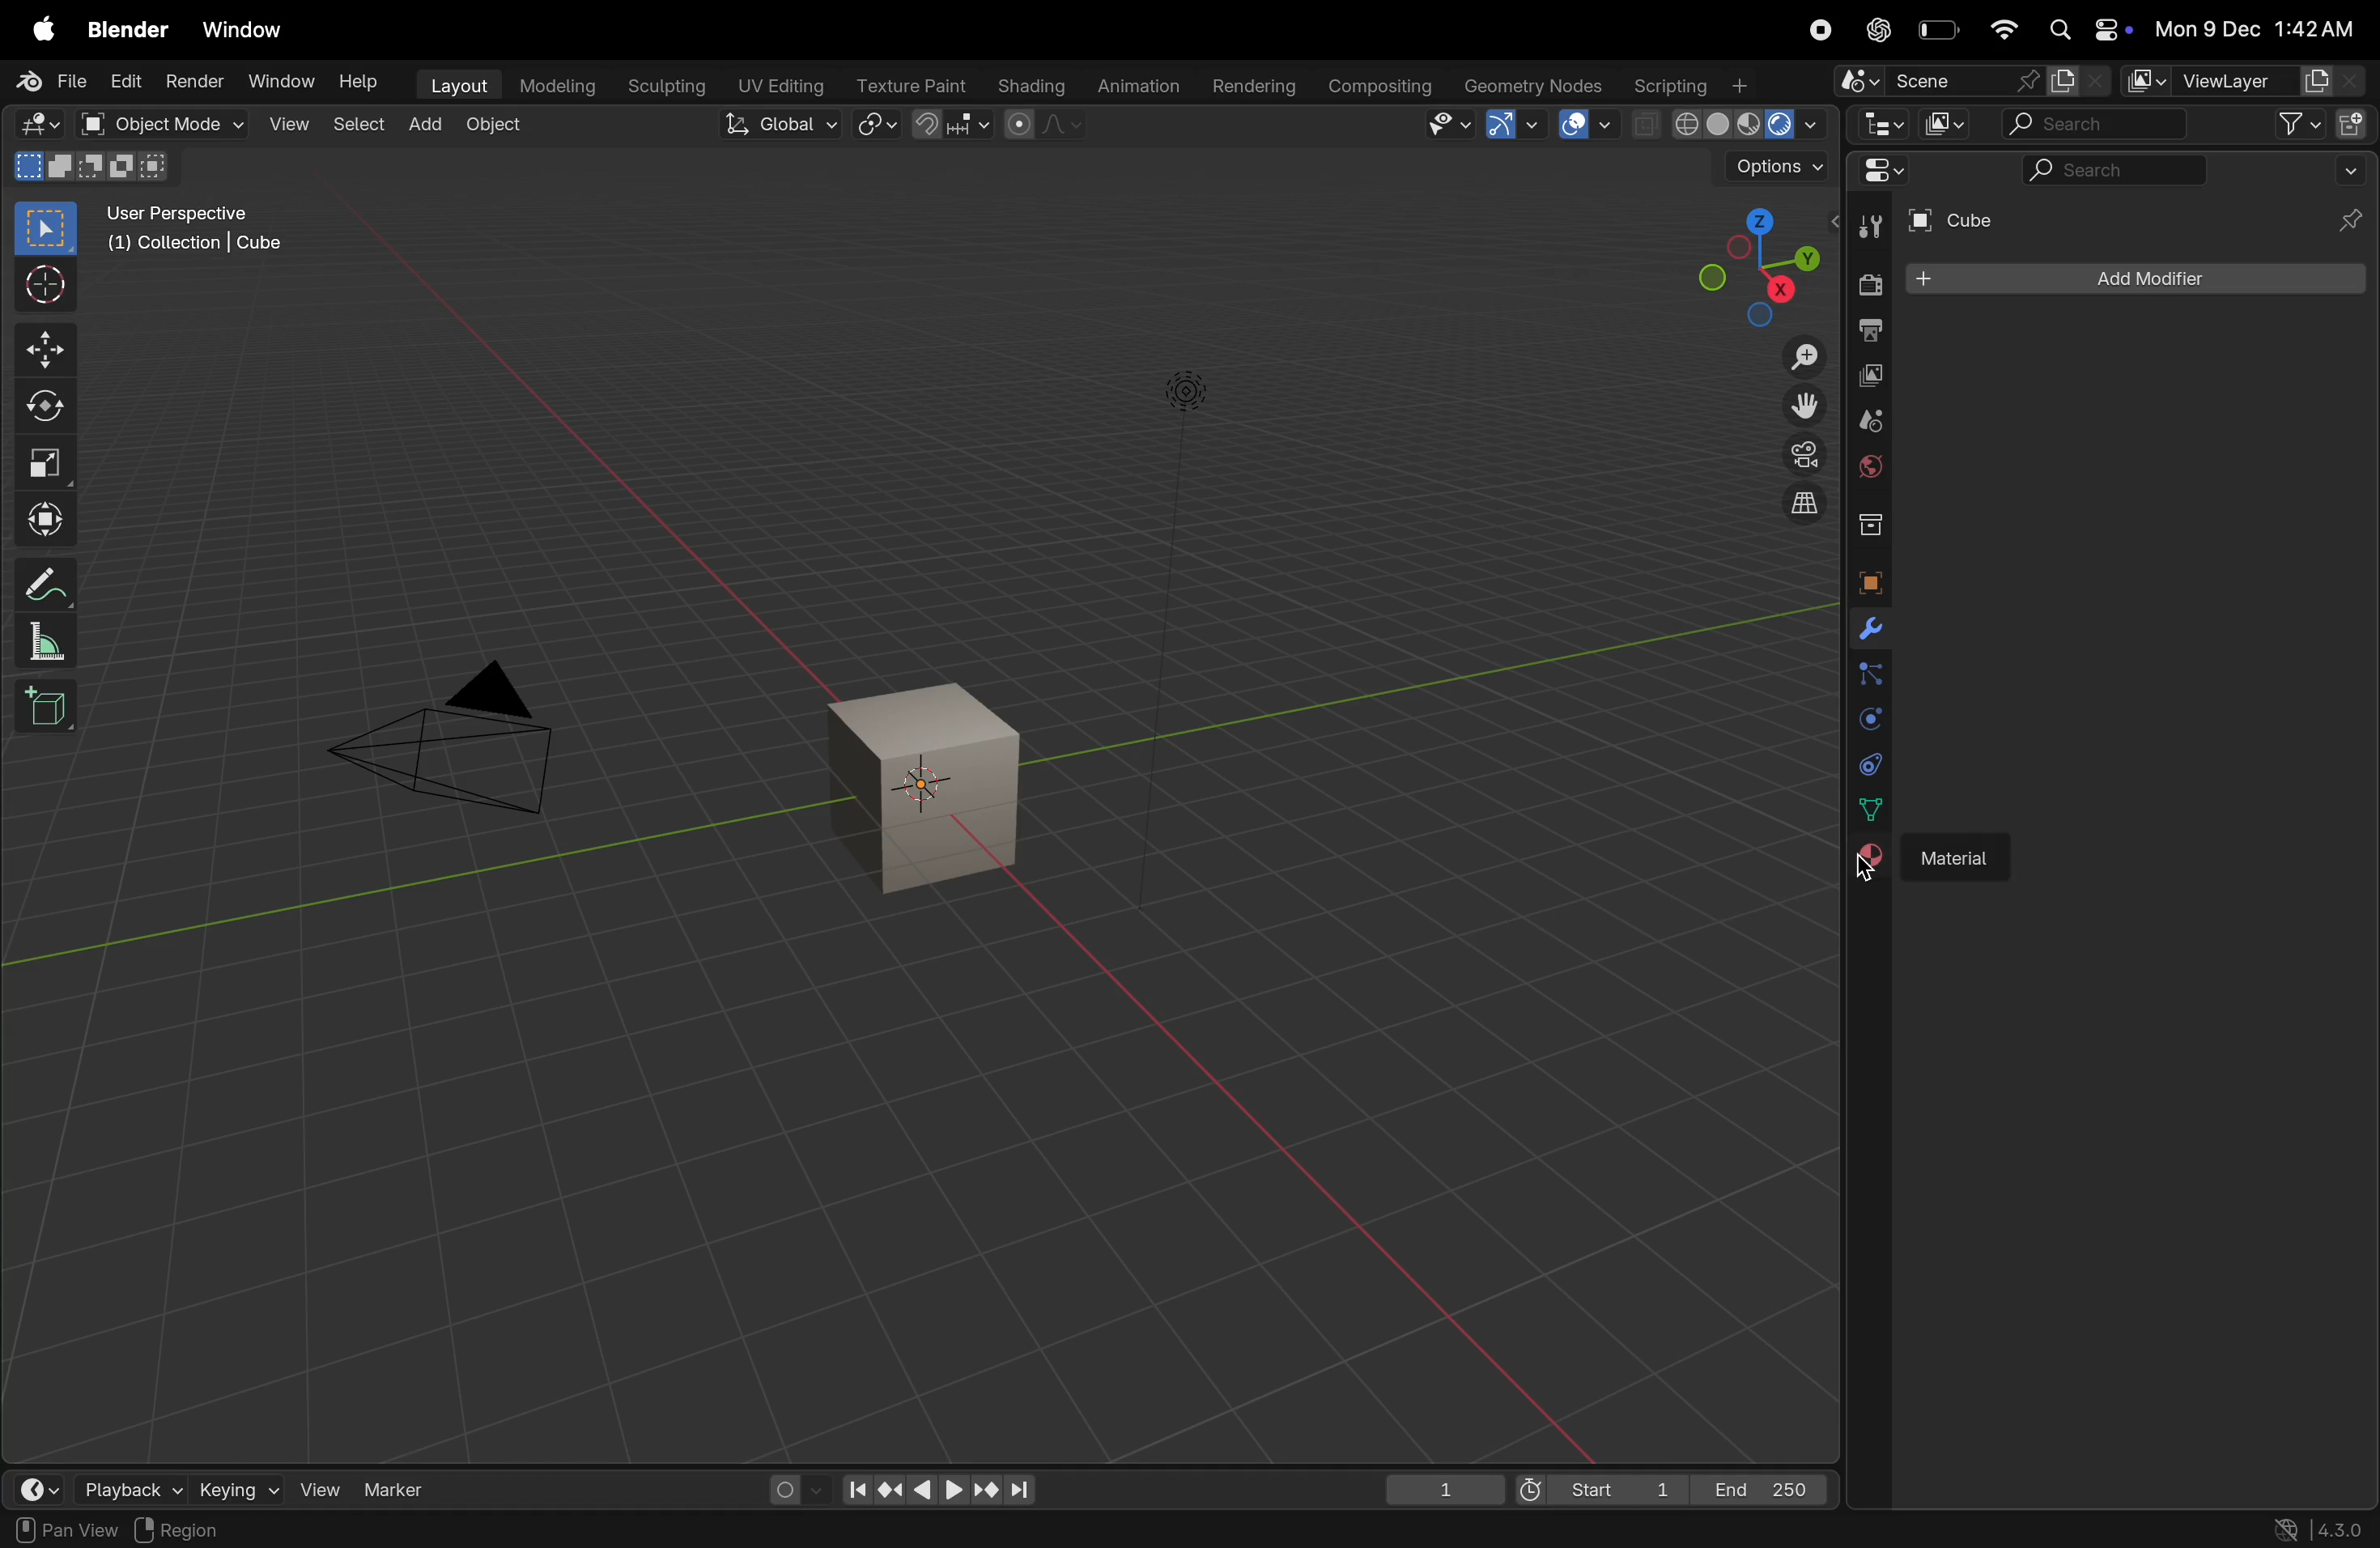 Image resolution: width=2380 pixels, height=1548 pixels. I want to click on transform, so click(44, 520).